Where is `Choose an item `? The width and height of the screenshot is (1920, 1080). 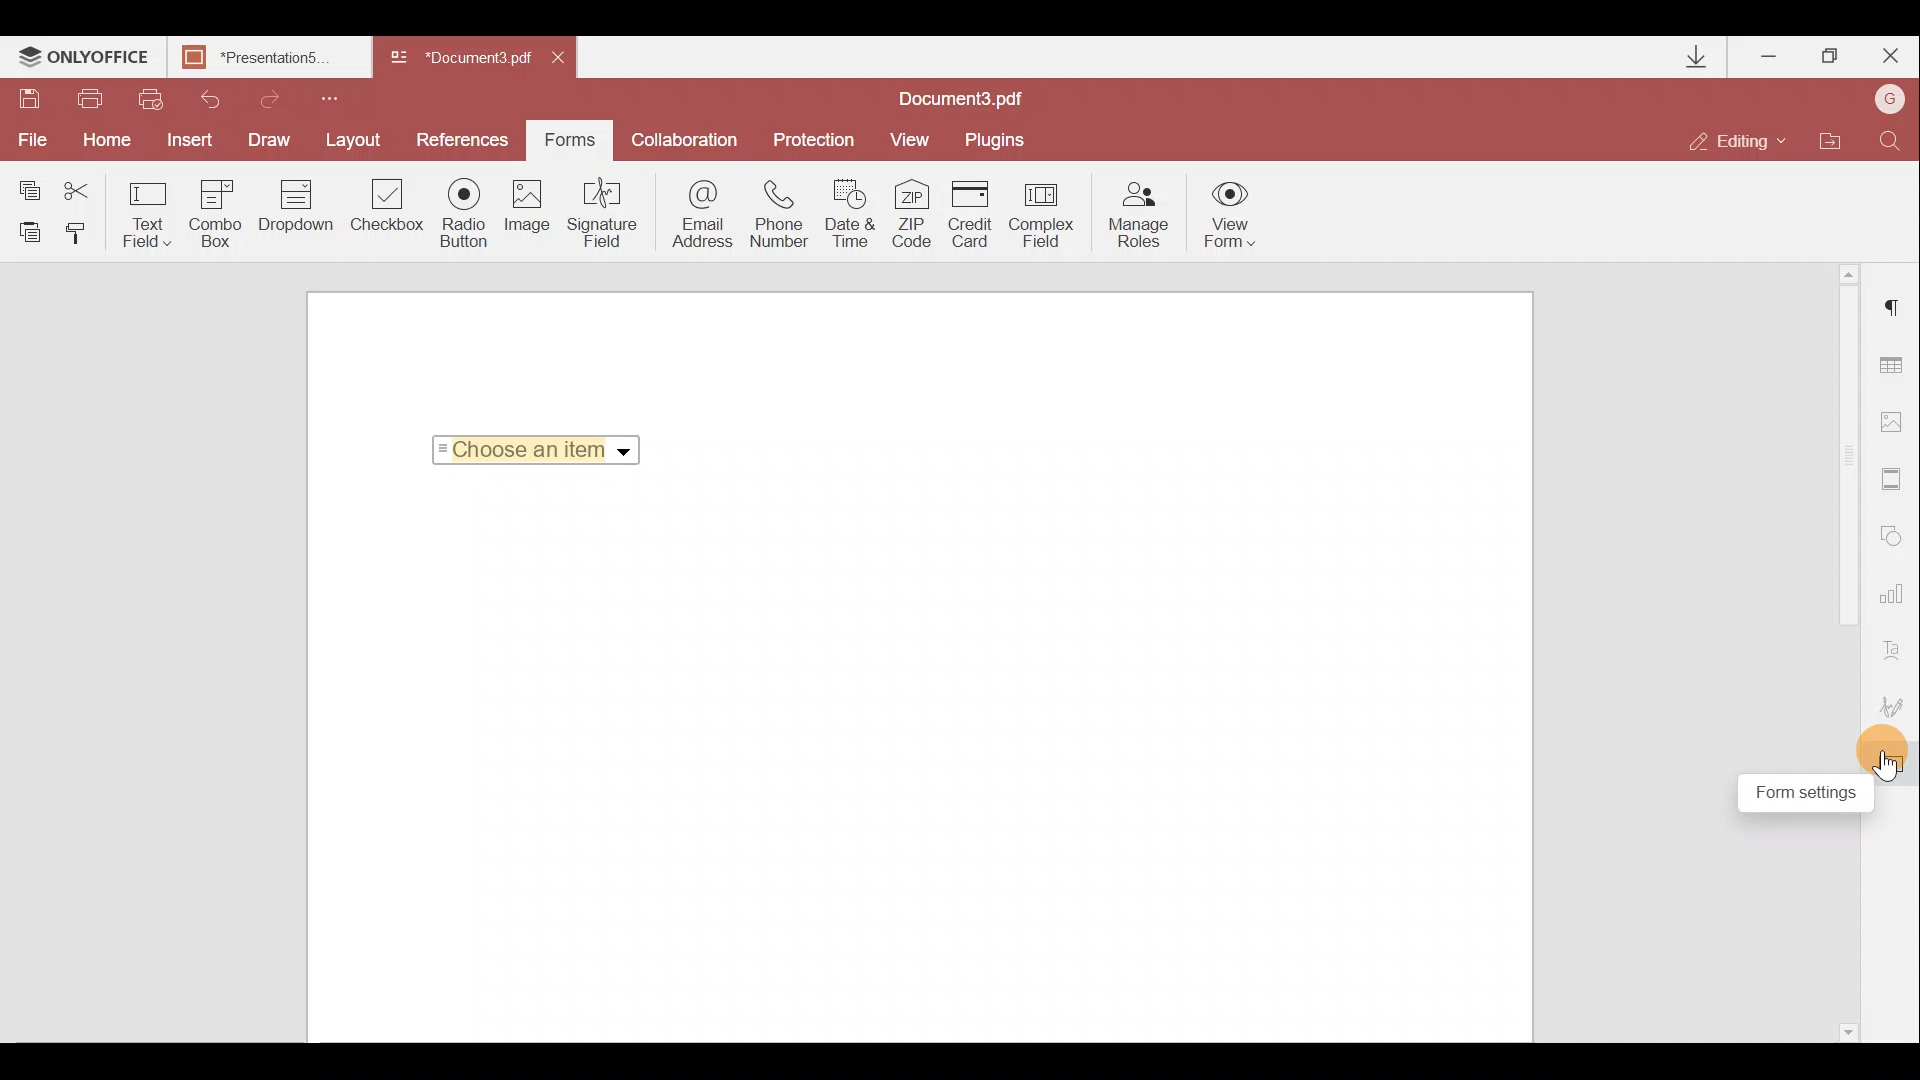
Choose an item  is located at coordinates (546, 447).